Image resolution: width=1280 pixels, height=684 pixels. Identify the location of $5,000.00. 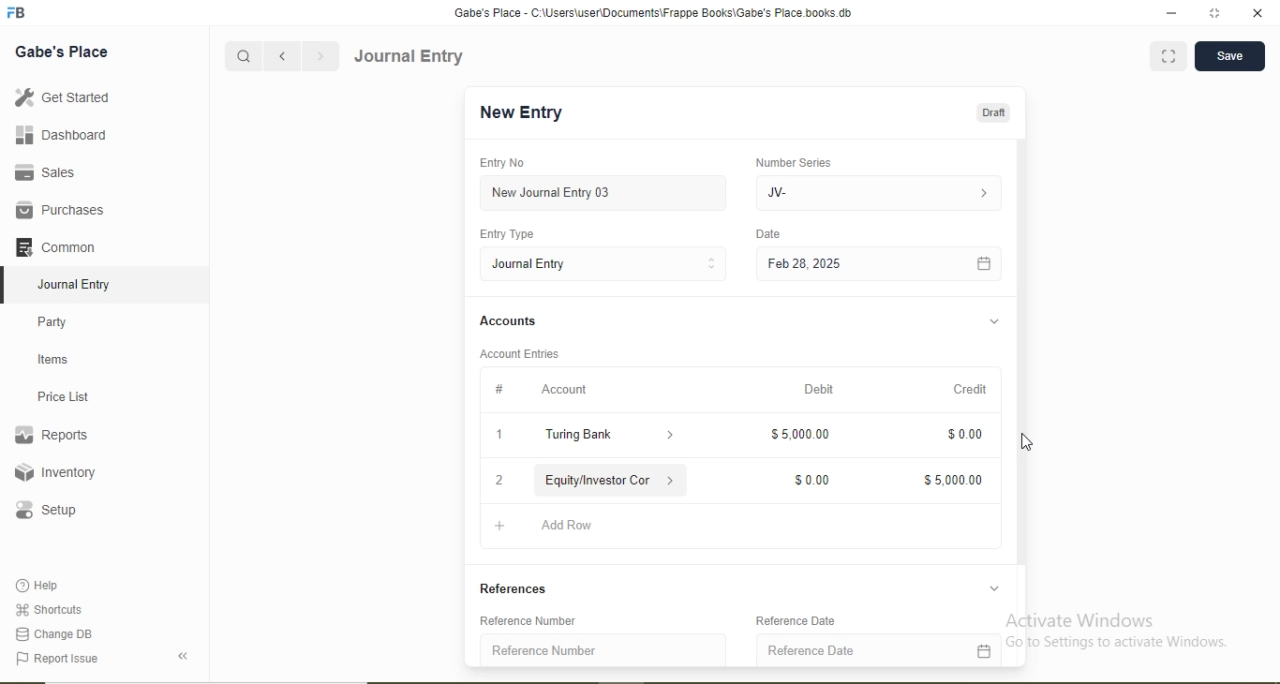
(800, 433).